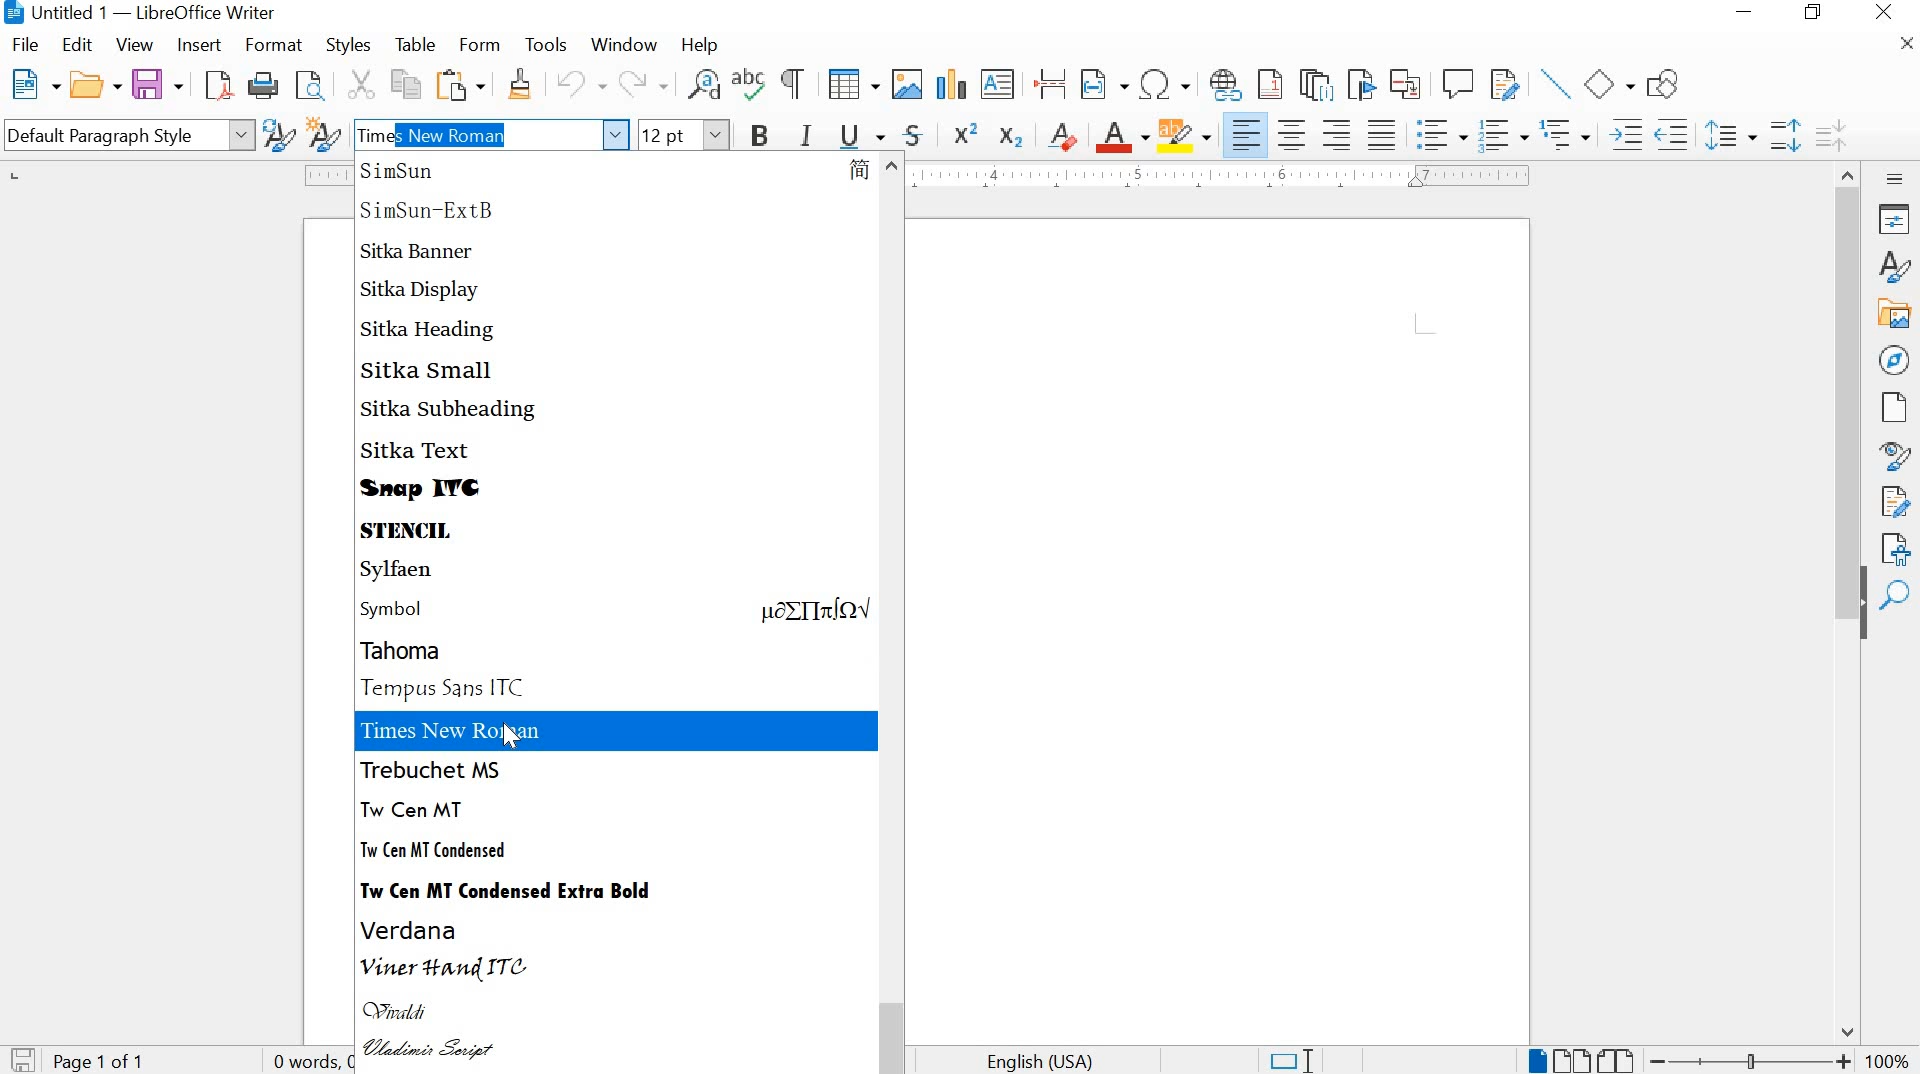 This screenshot has height=1074, width=1920. Describe the element at coordinates (965, 133) in the screenshot. I see `SUPERSCRIPT` at that location.